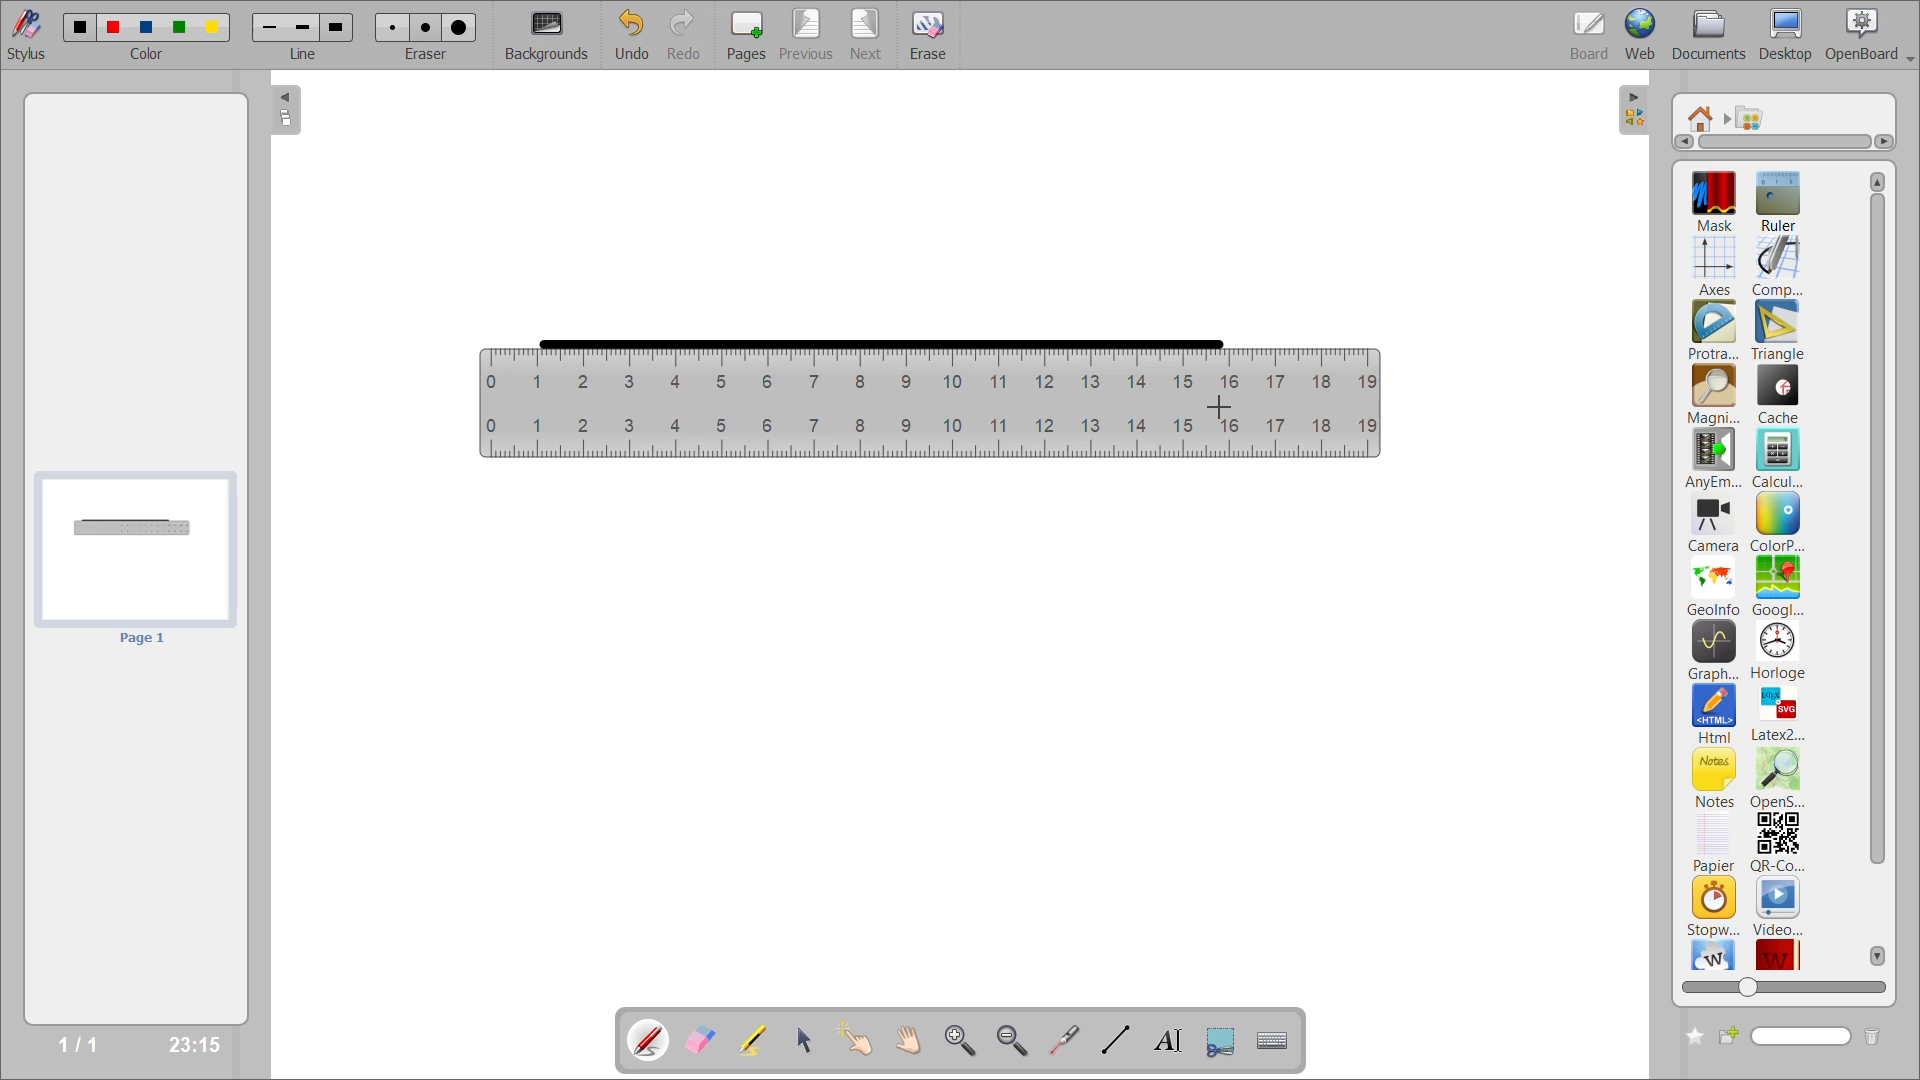 Image resolution: width=1920 pixels, height=1080 pixels. What do you see at coordinates (1778, 331) in the screenshot?
I see `triangle` at bounding box center [1778, 331].